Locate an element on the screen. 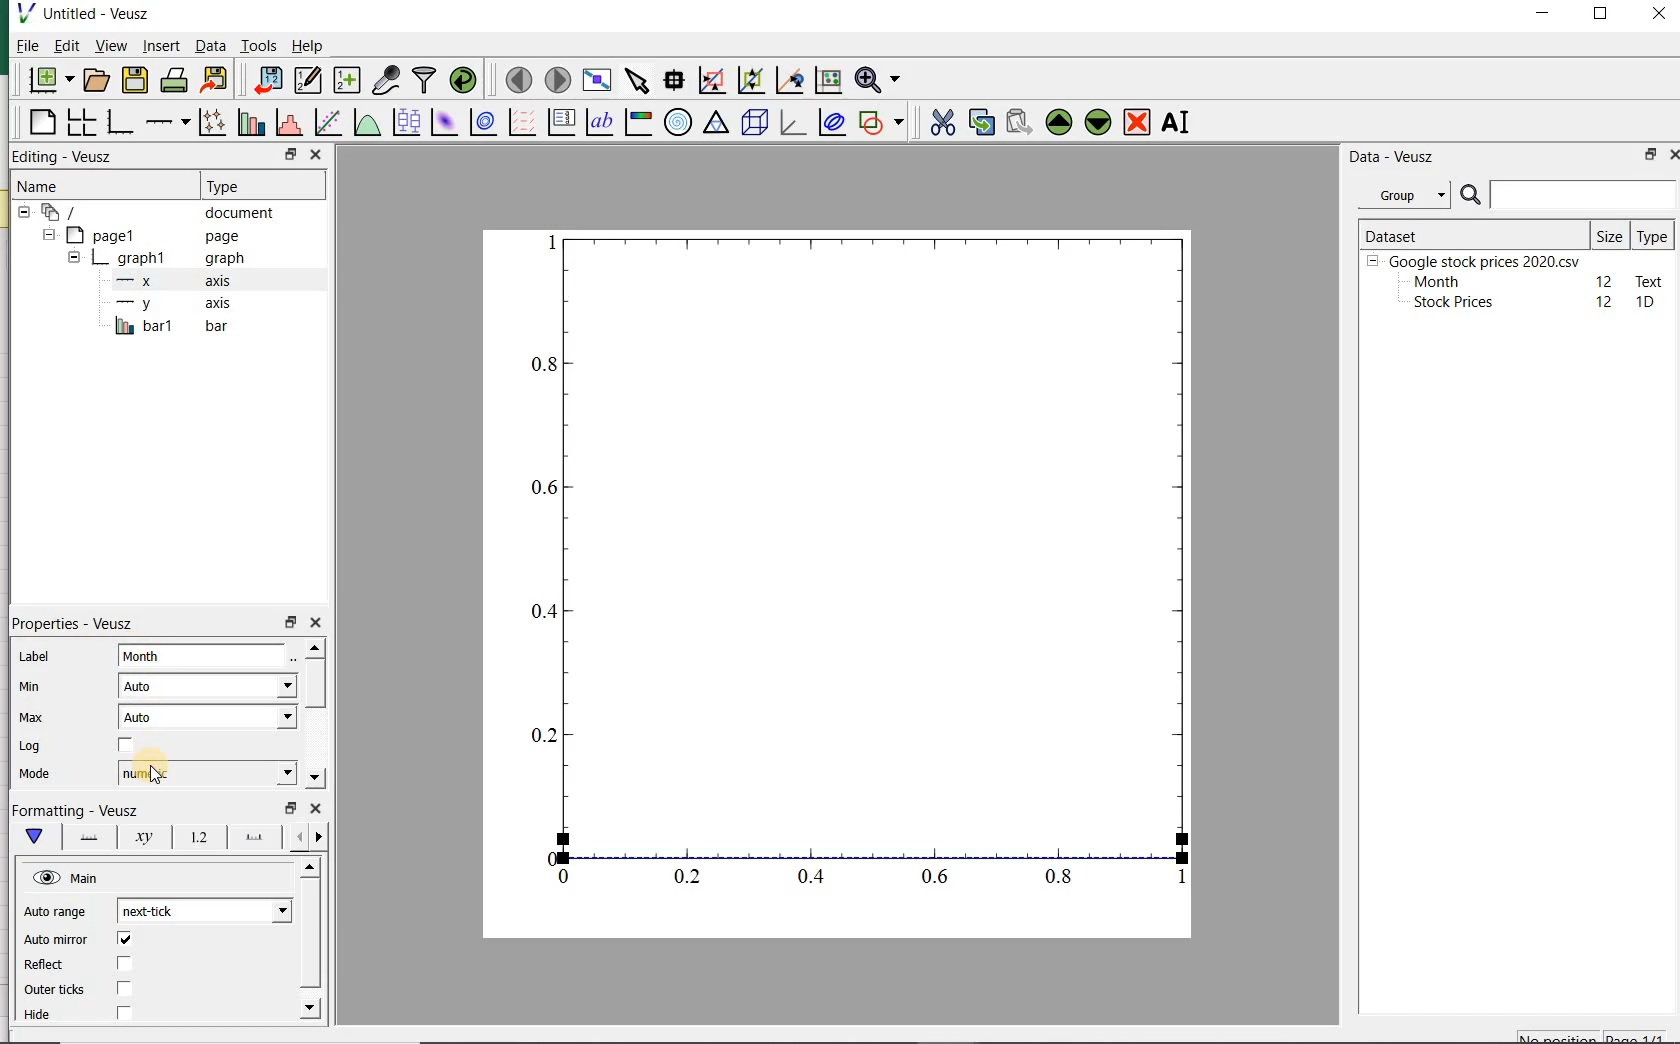  create new datasets is located at coordinates (347, 81).